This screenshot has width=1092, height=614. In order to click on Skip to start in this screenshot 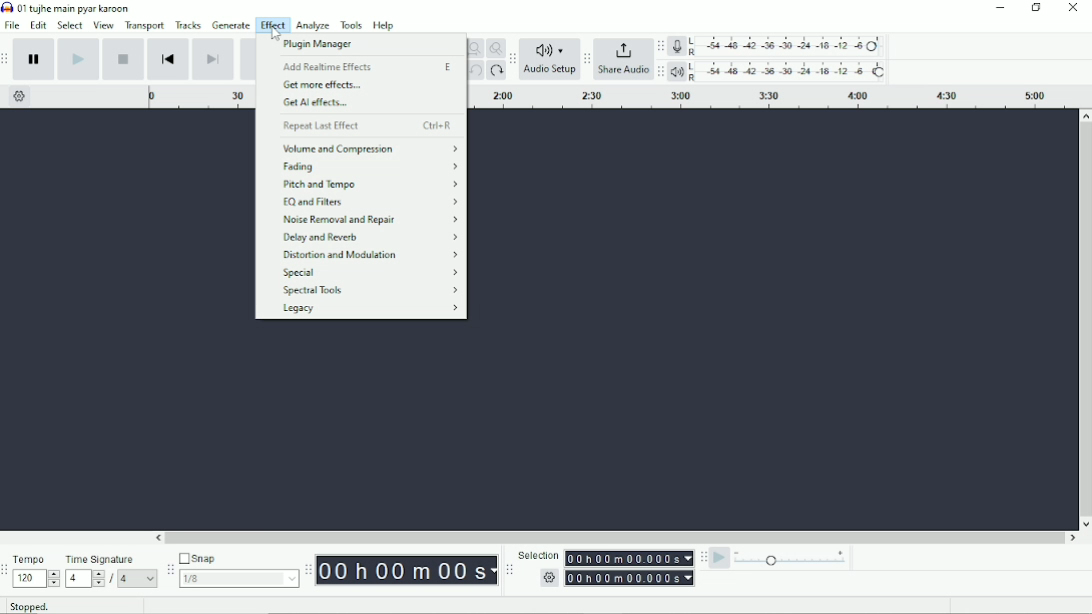, I will do `click(170, 60)`.